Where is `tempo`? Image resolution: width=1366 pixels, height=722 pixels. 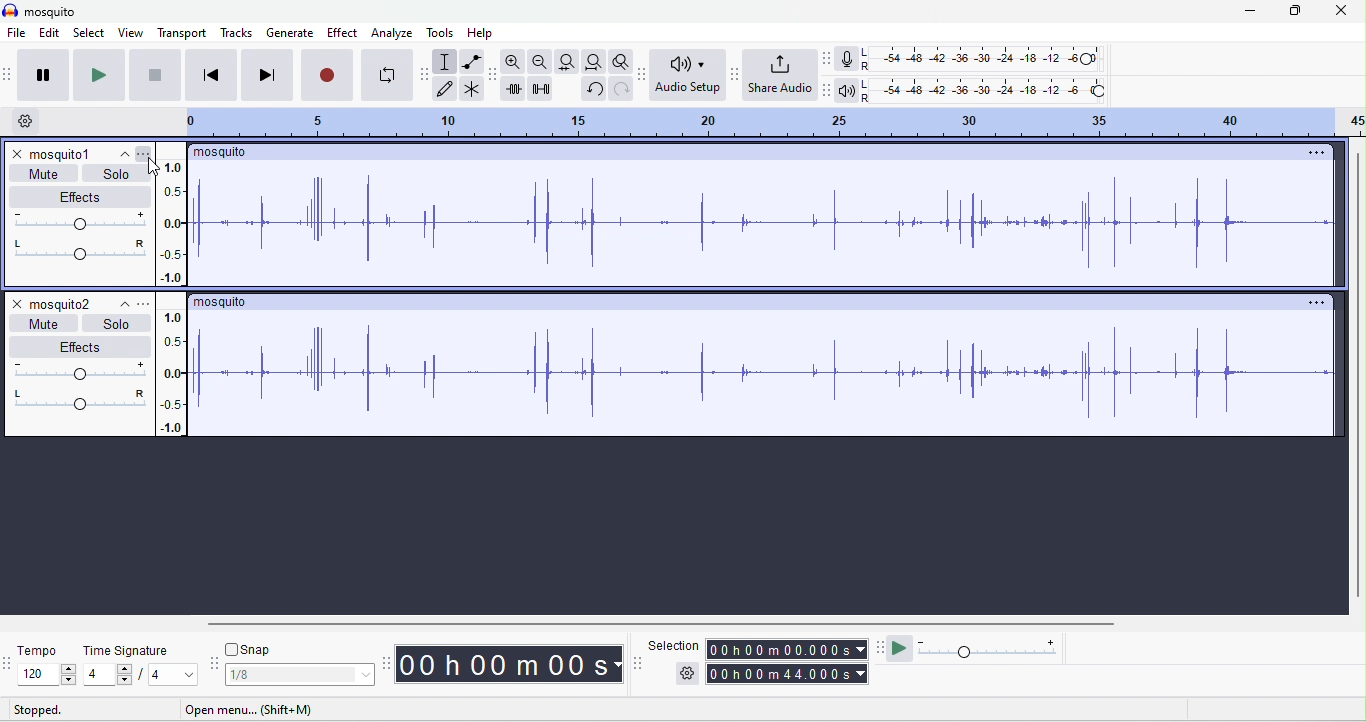
tempo is located at coordinates (39, 653).